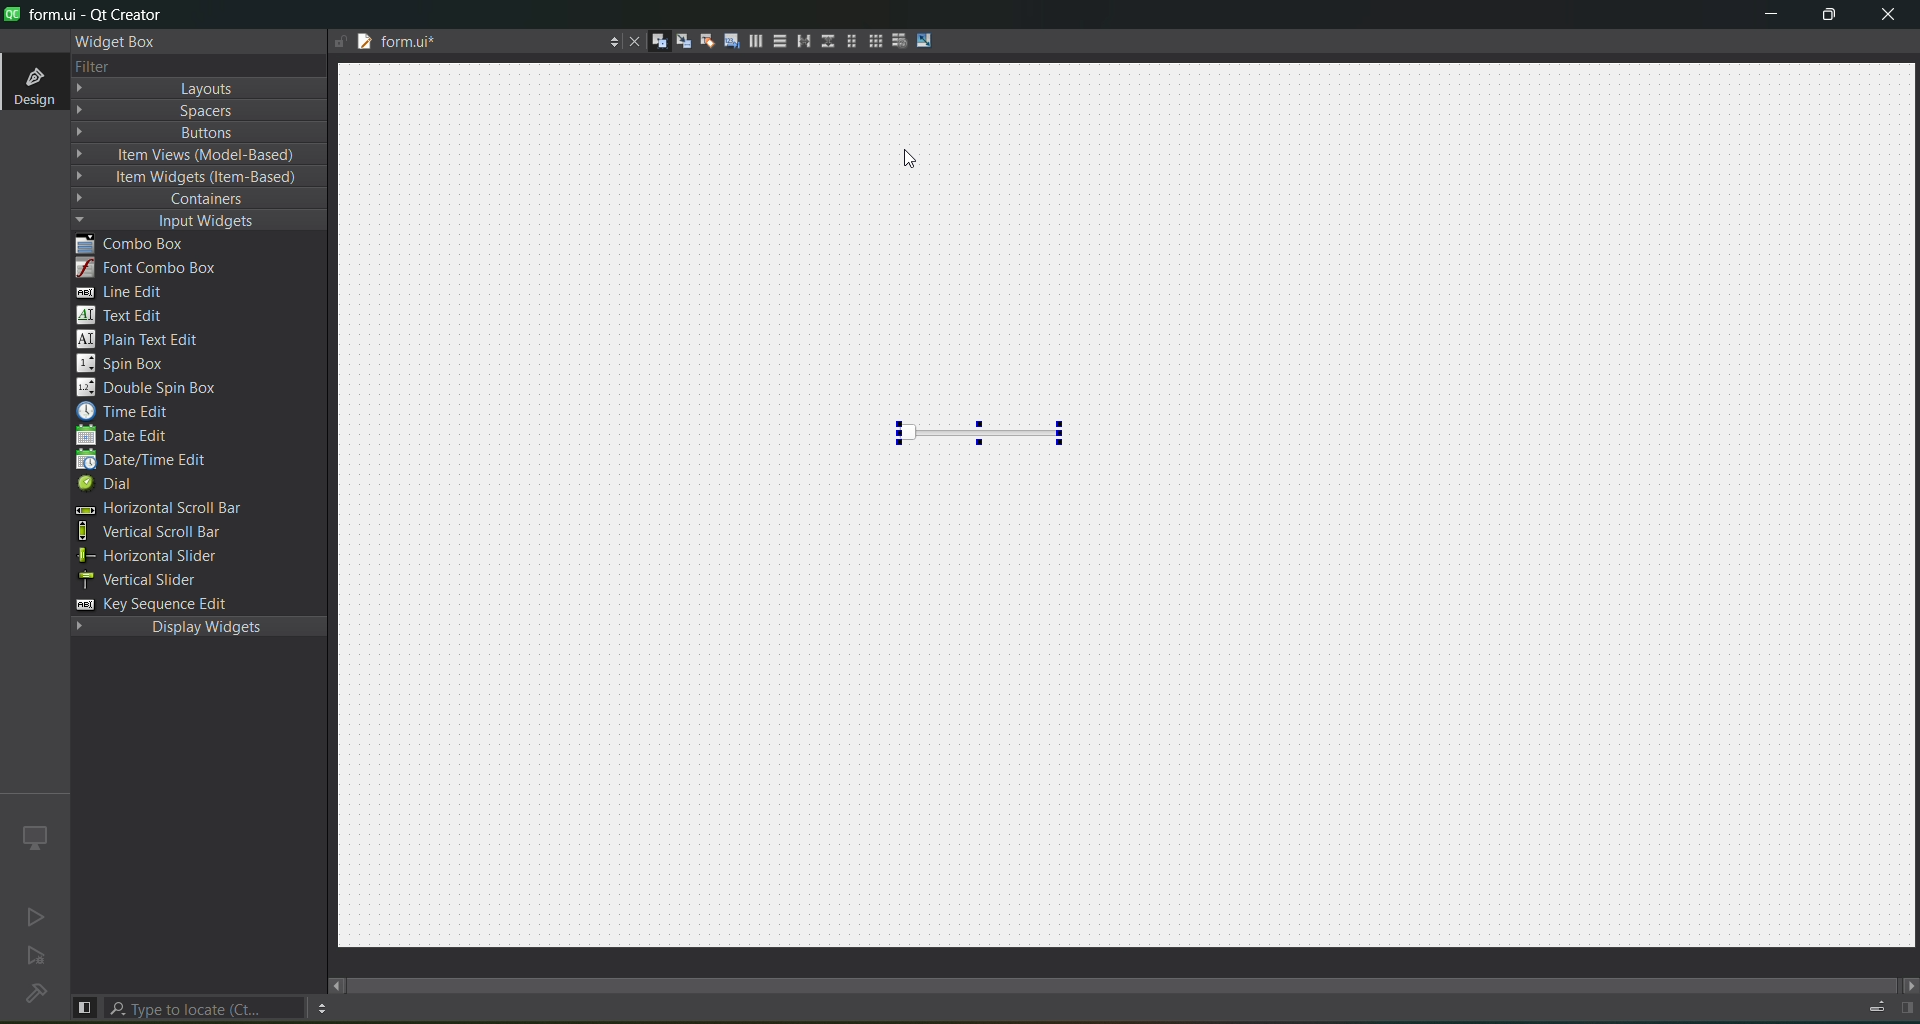 The height and width of the screenshot is (1024, 1920). I want to click on vertical splitter, so click(826, 41).